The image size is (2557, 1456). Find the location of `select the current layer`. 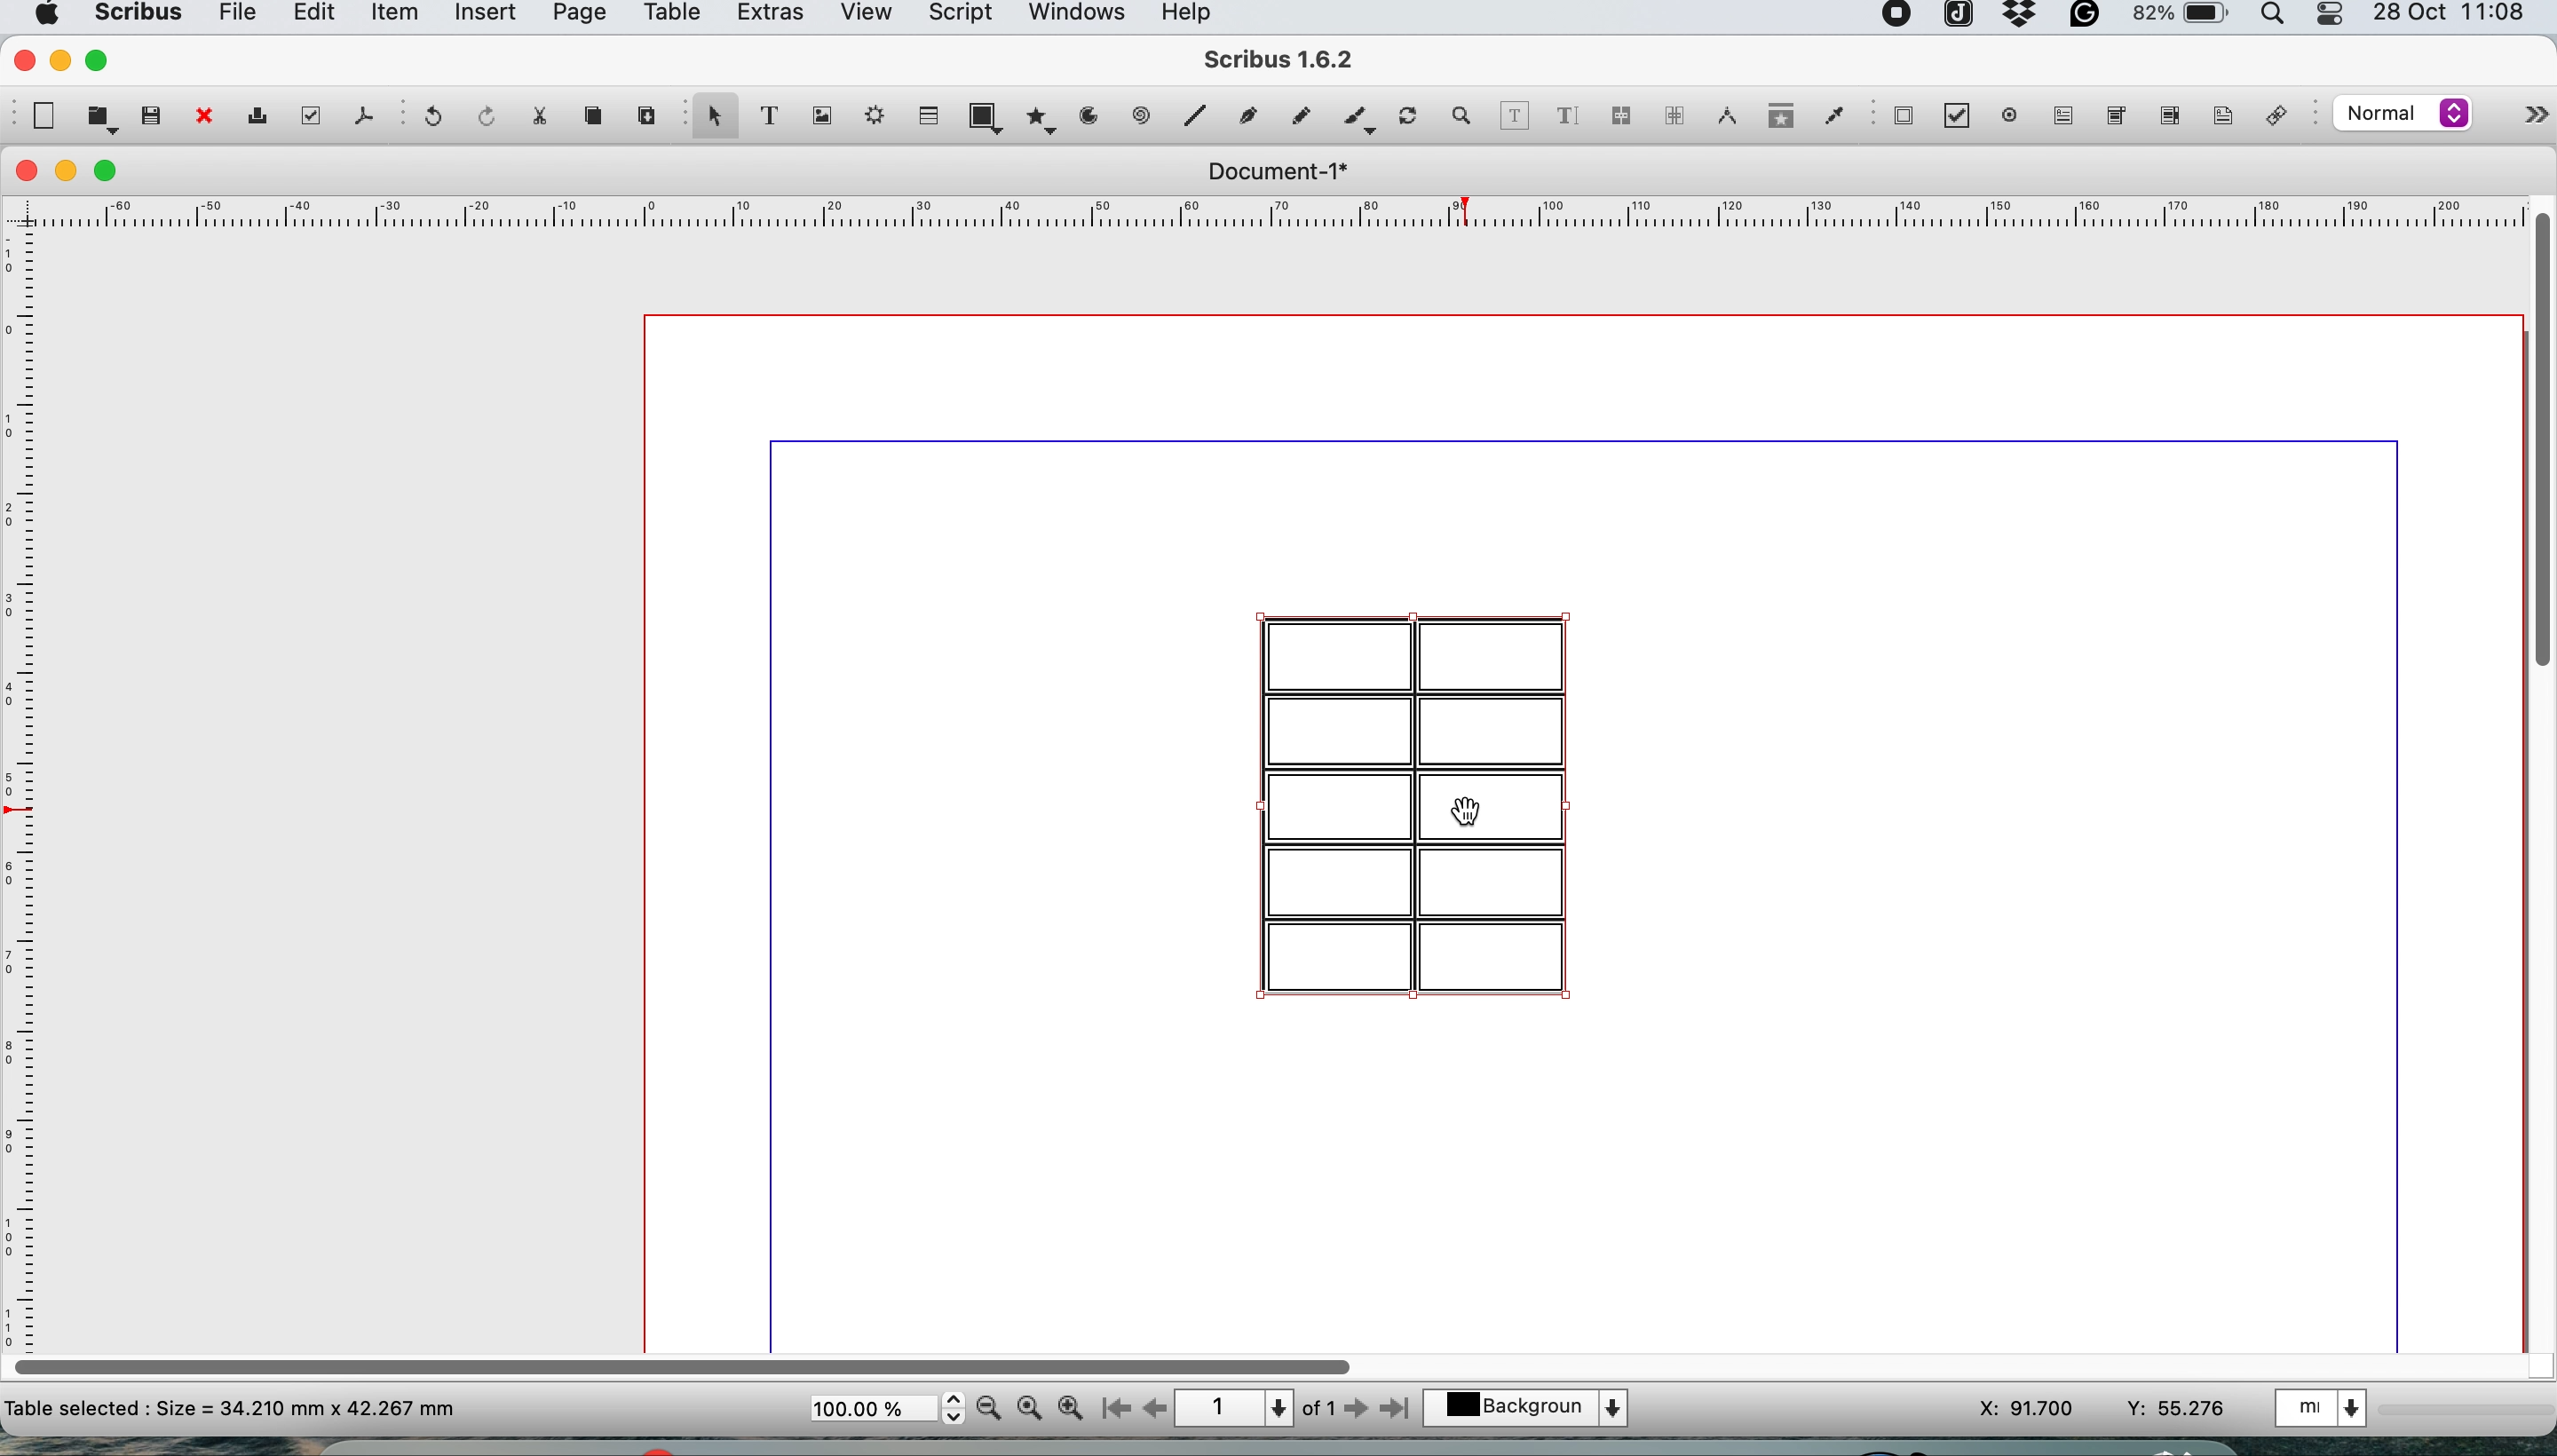

select the current layer is located at coordinates (1537, 1410).